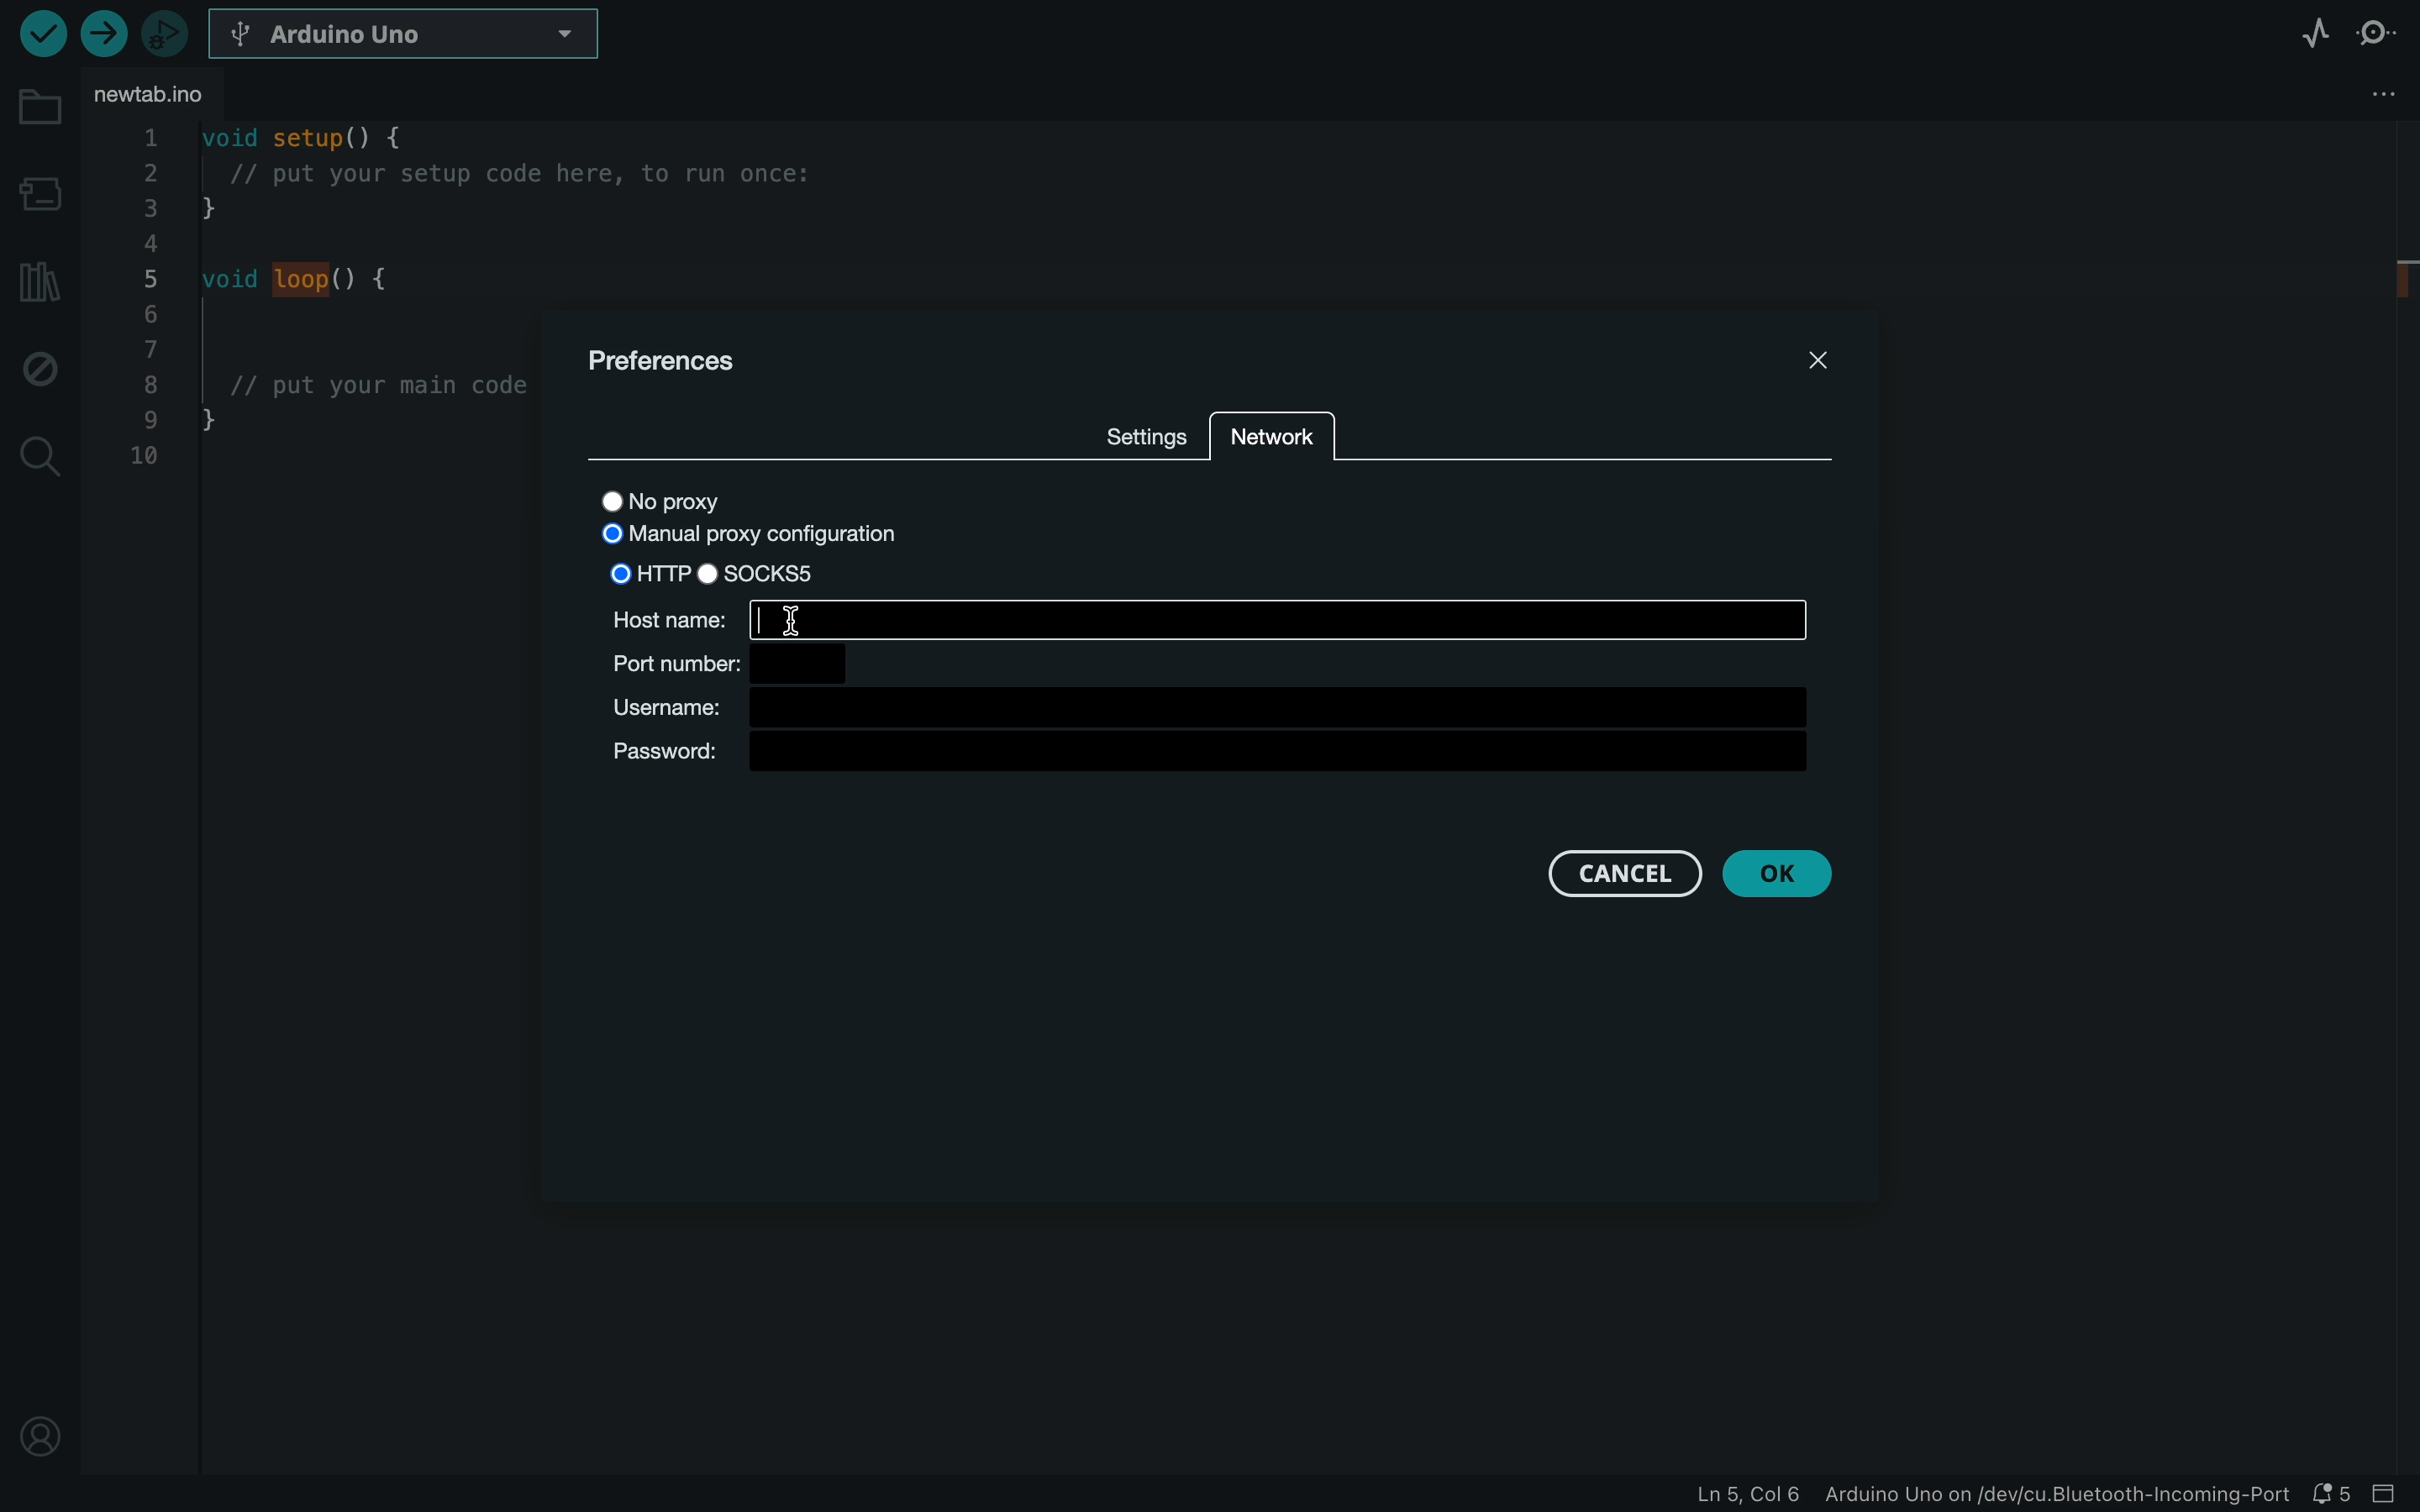 Image resolution: width=2420 pixels, height=1512 pixels. What do you see at coordinates (708, 497) in the screenshot?
I see `no proxy` at bounding box center [708, 497].